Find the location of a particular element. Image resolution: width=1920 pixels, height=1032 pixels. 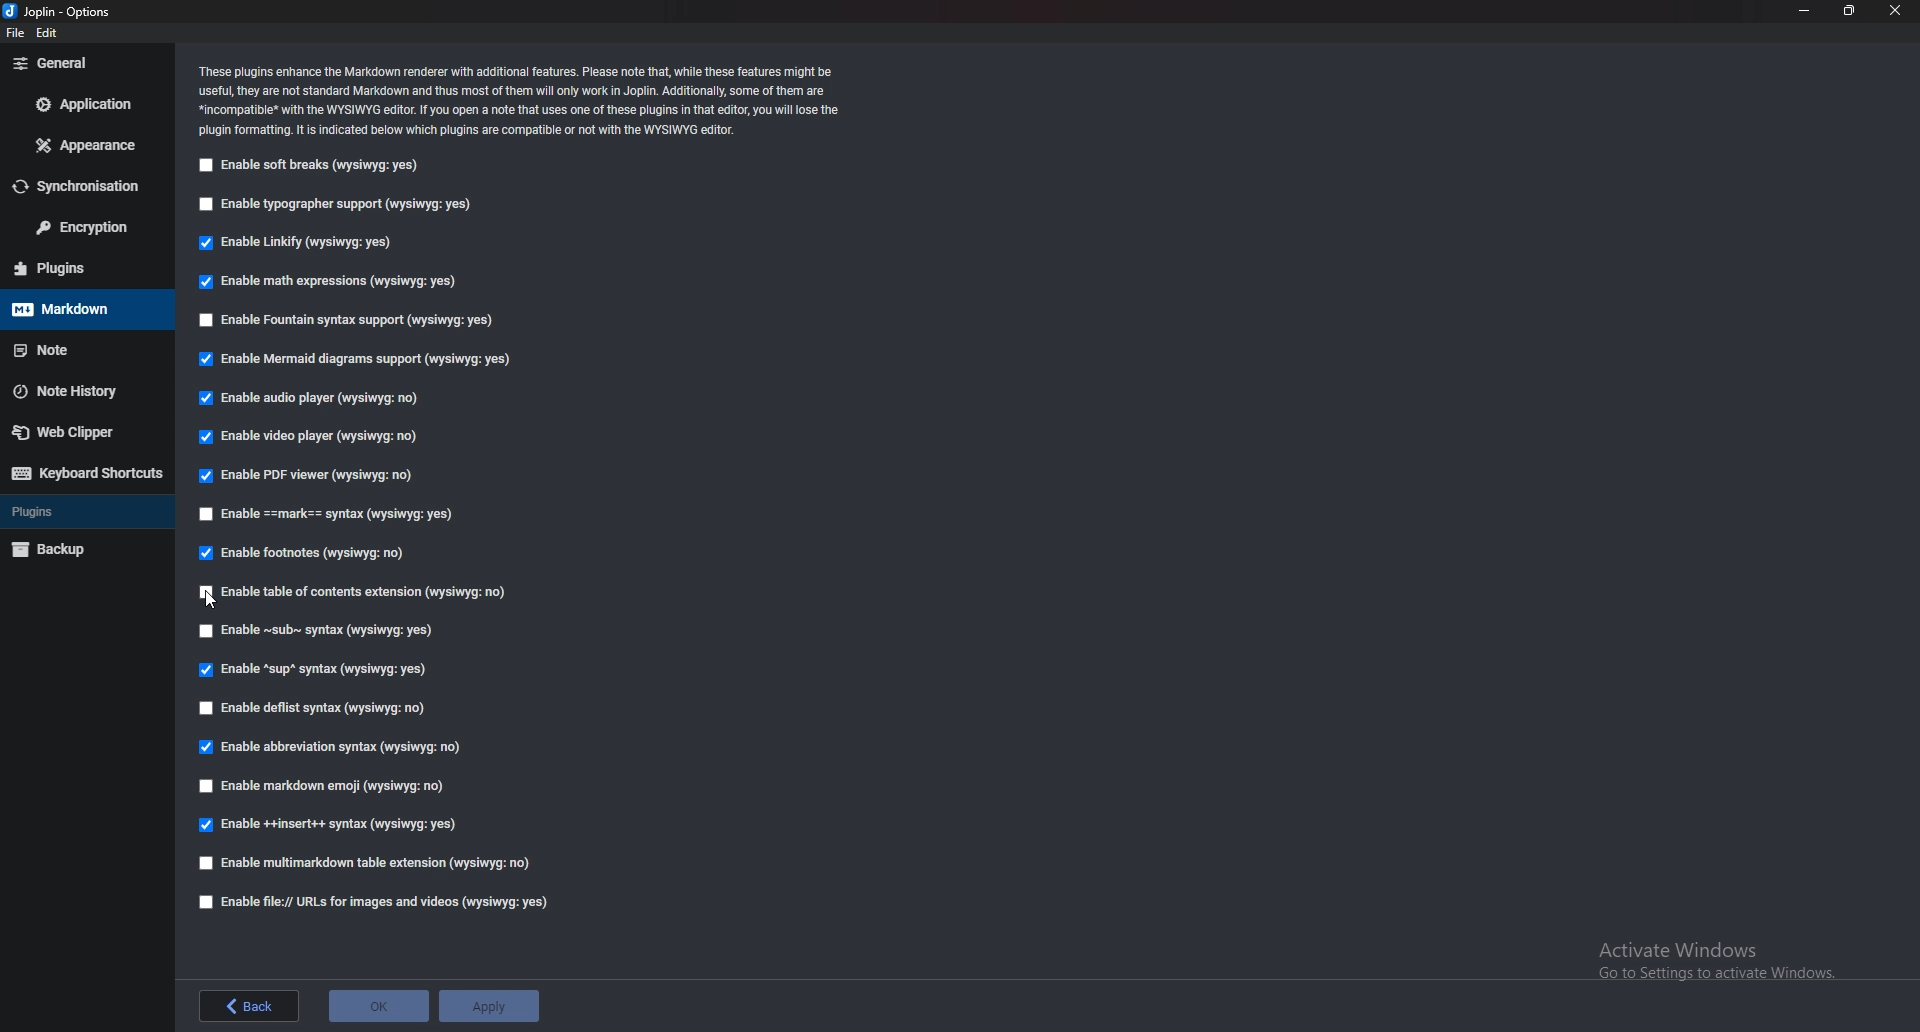

Enable audio player is located at coordinates (320, 401).